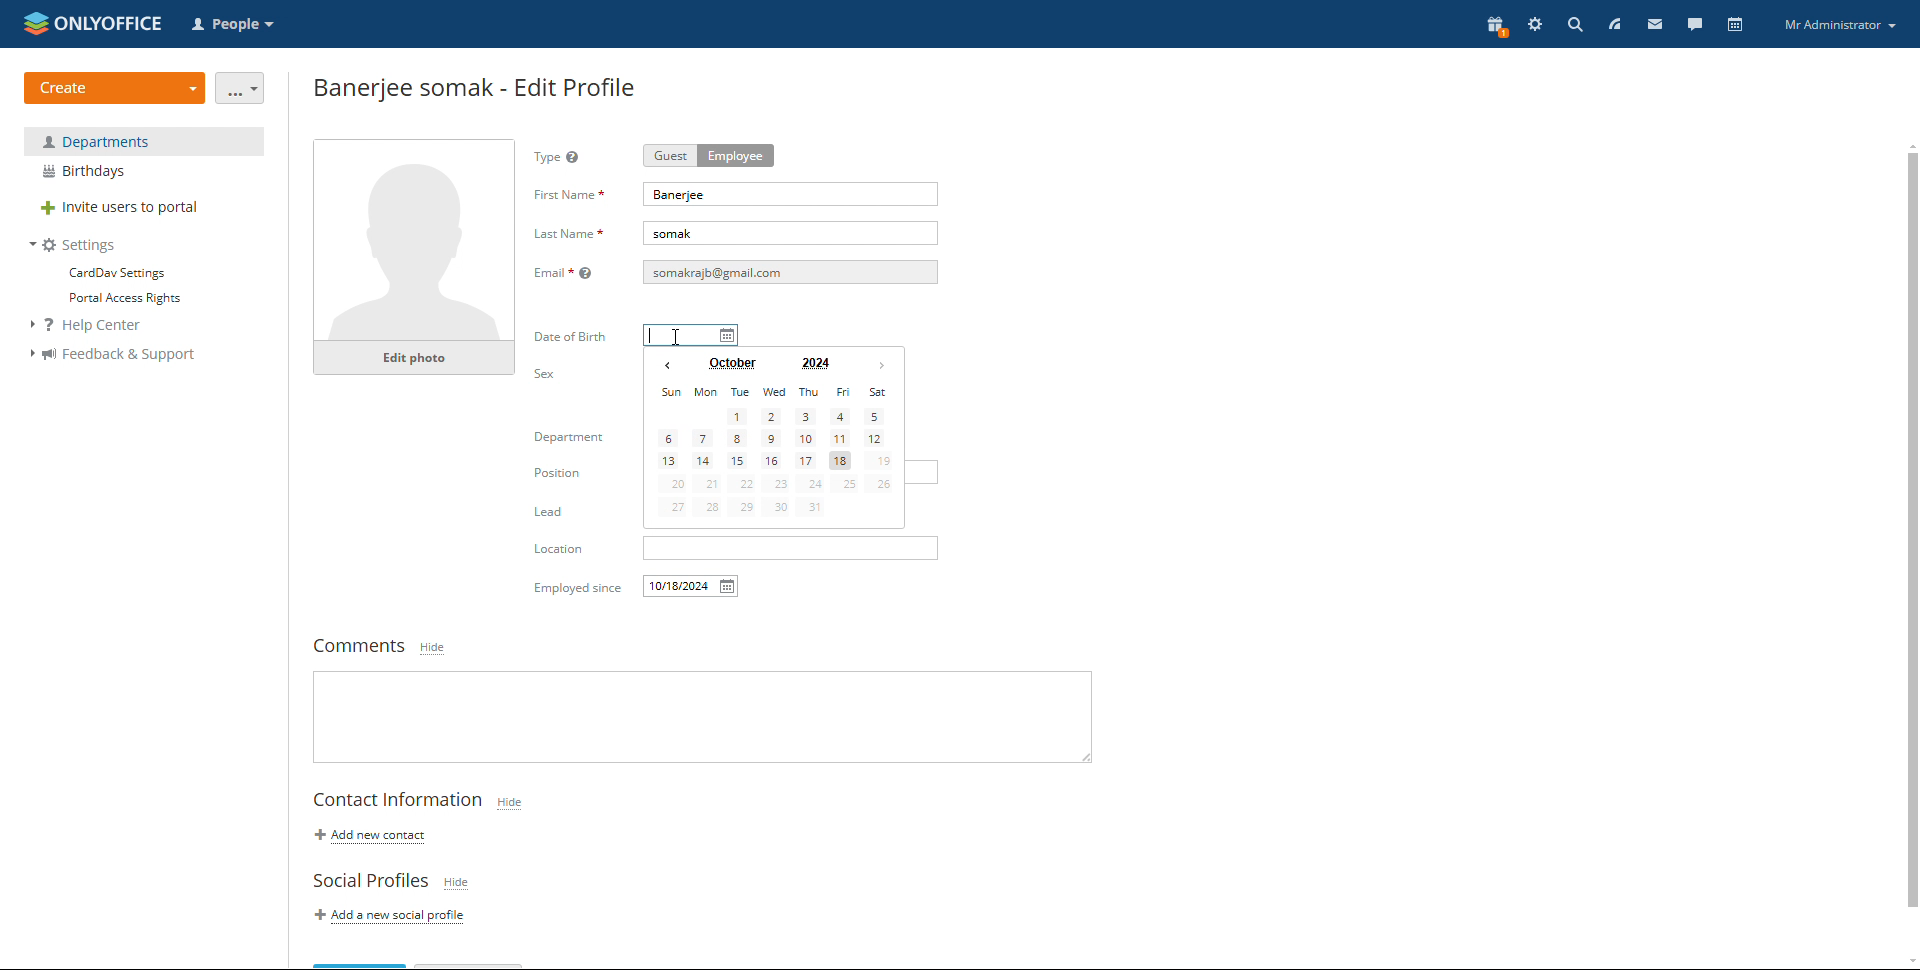  Describe the element at coordinates (236, 25) in the screenshot. I see `select application` at that location.